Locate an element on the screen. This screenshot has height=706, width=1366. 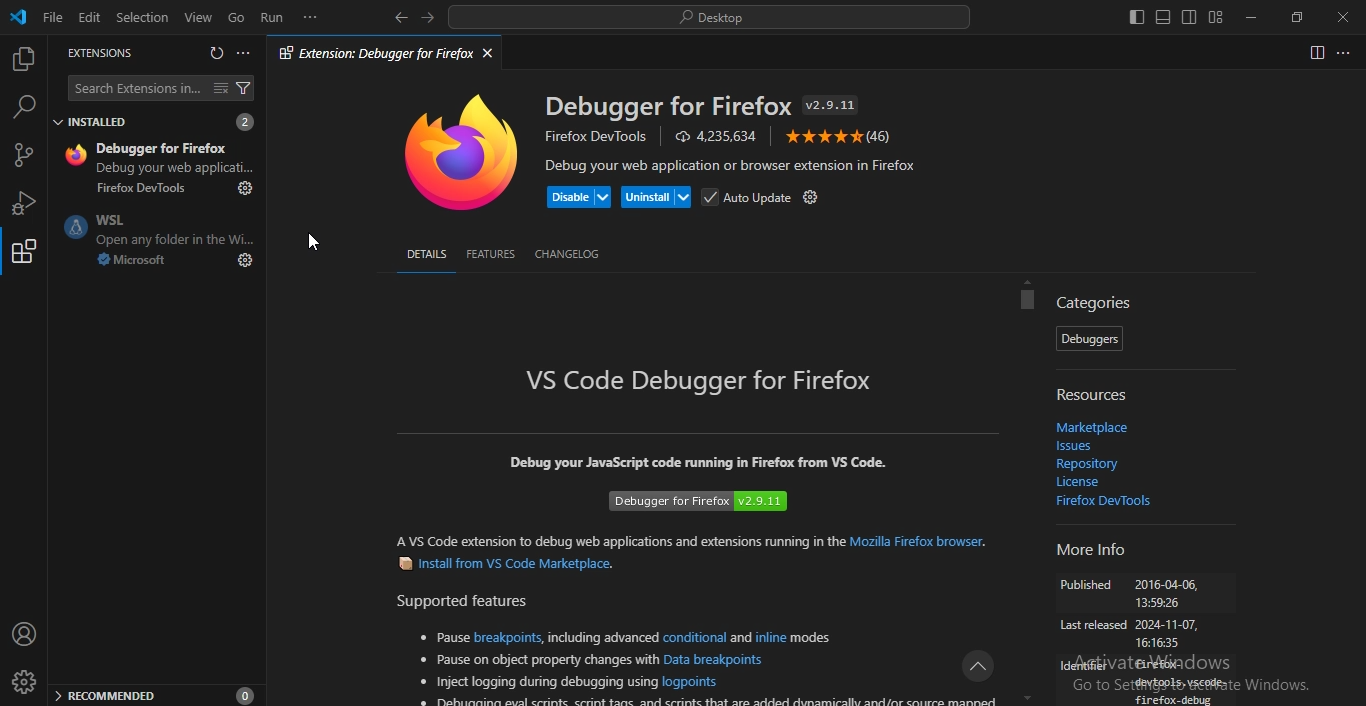
pause is located at coordinates (445, 638).